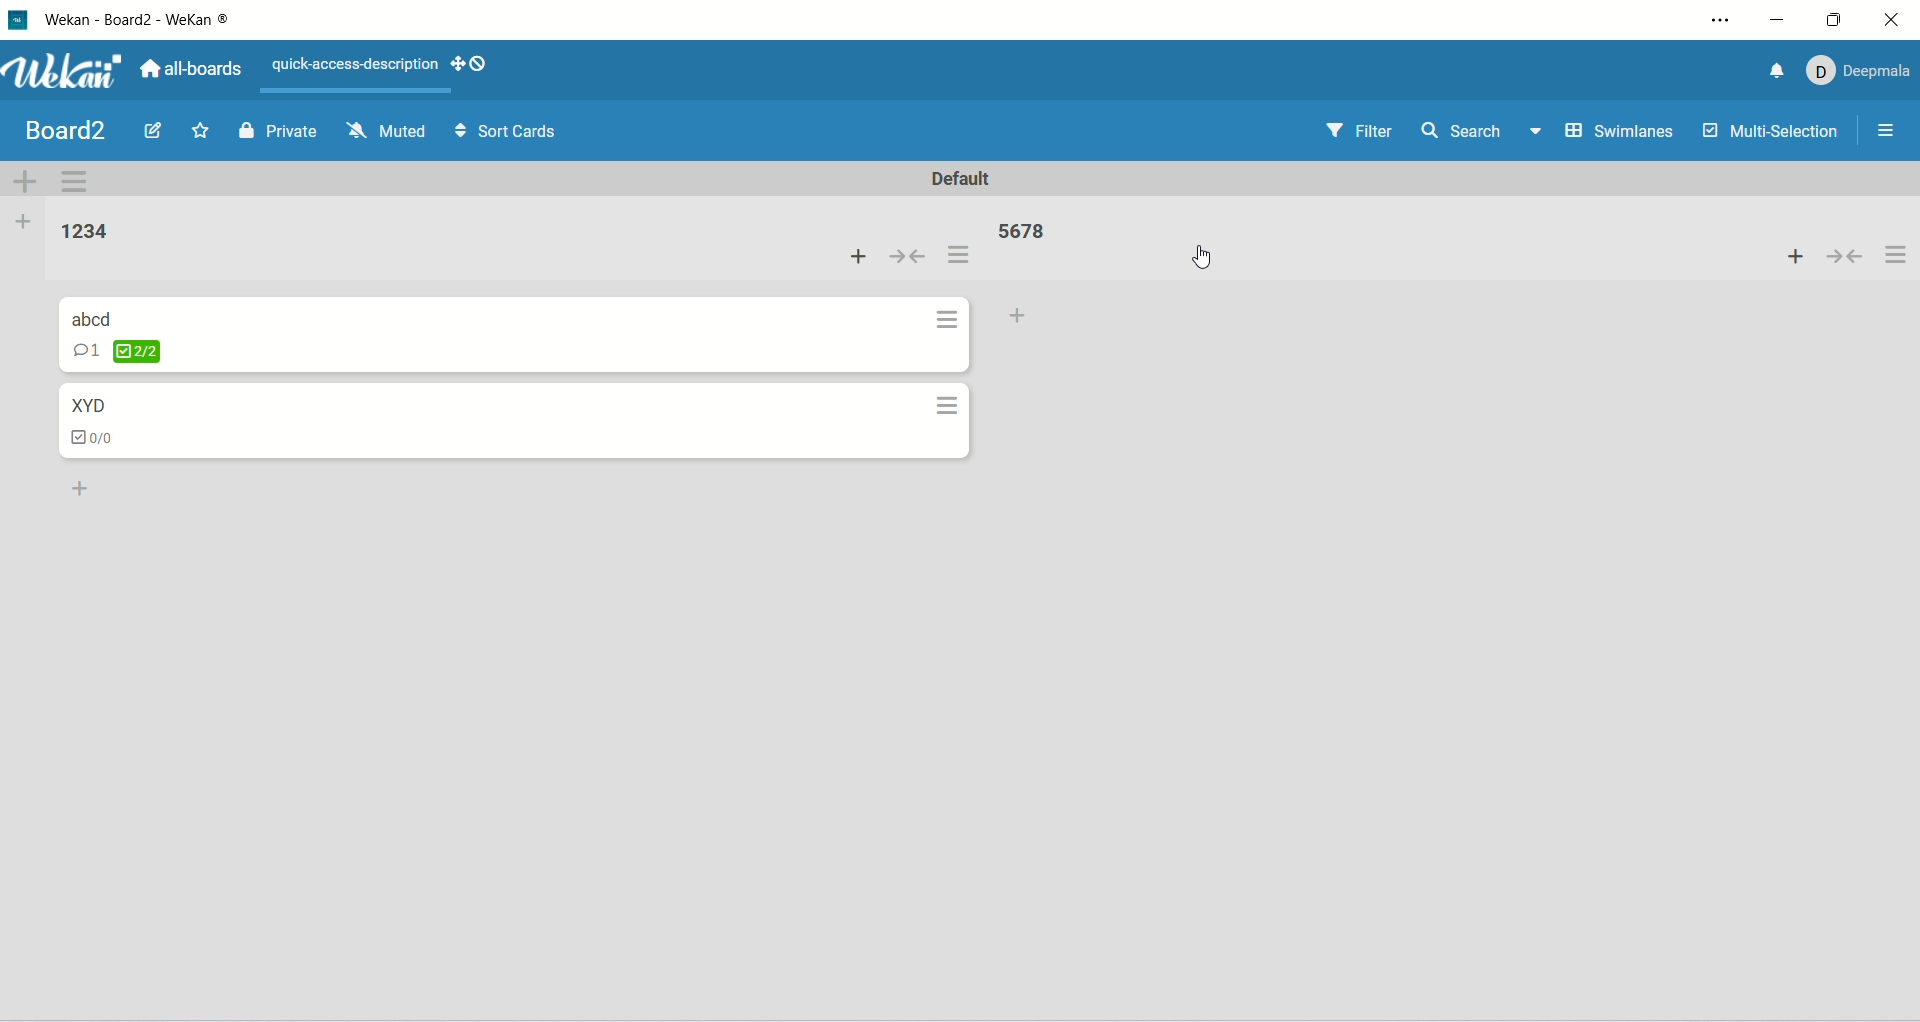 The height and width of the screenshot is (1022, 1920). Describe the element at coordinates (1207, 261) in the screenshot. I see `cursor` at that location.